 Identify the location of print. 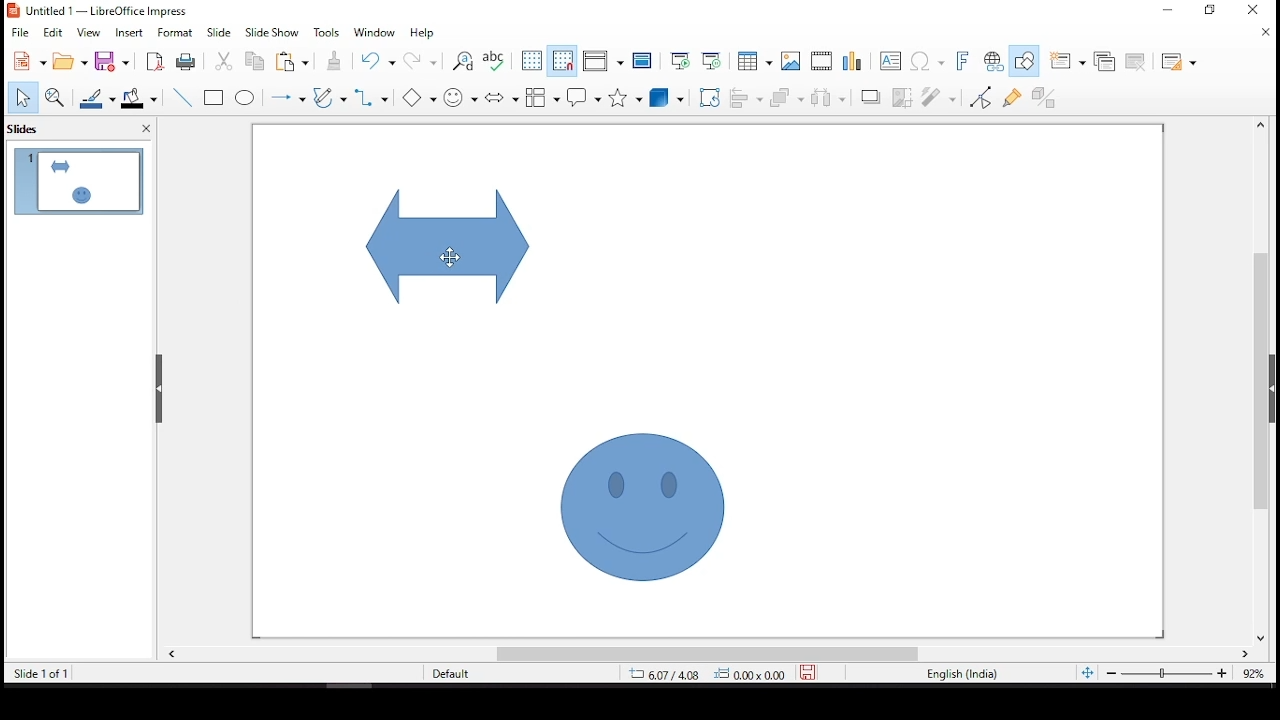
(184, 63).